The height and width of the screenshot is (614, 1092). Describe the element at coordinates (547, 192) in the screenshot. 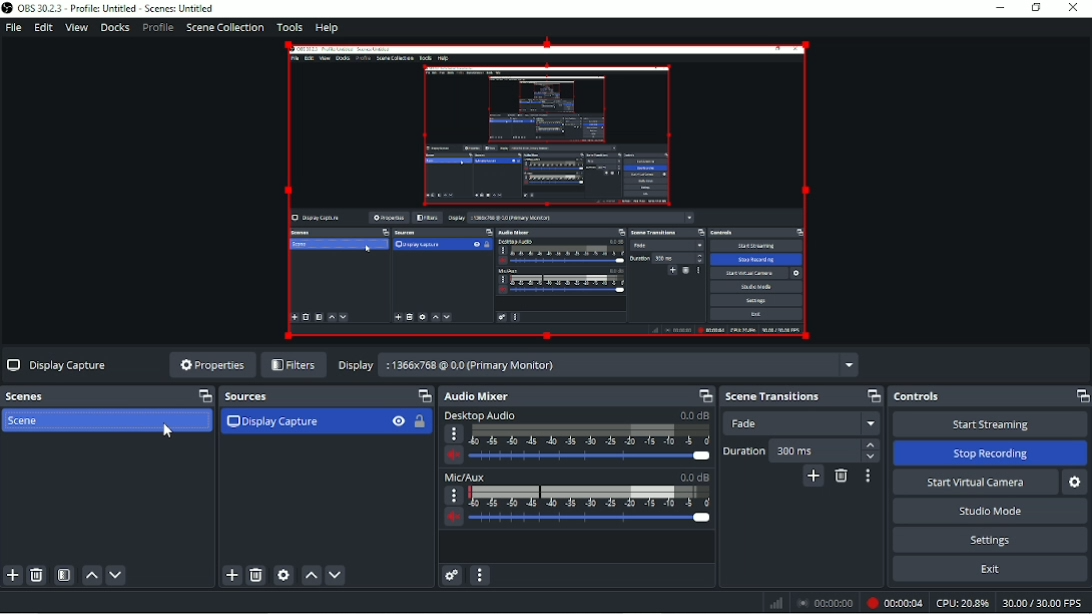

I see `Video` at that location.